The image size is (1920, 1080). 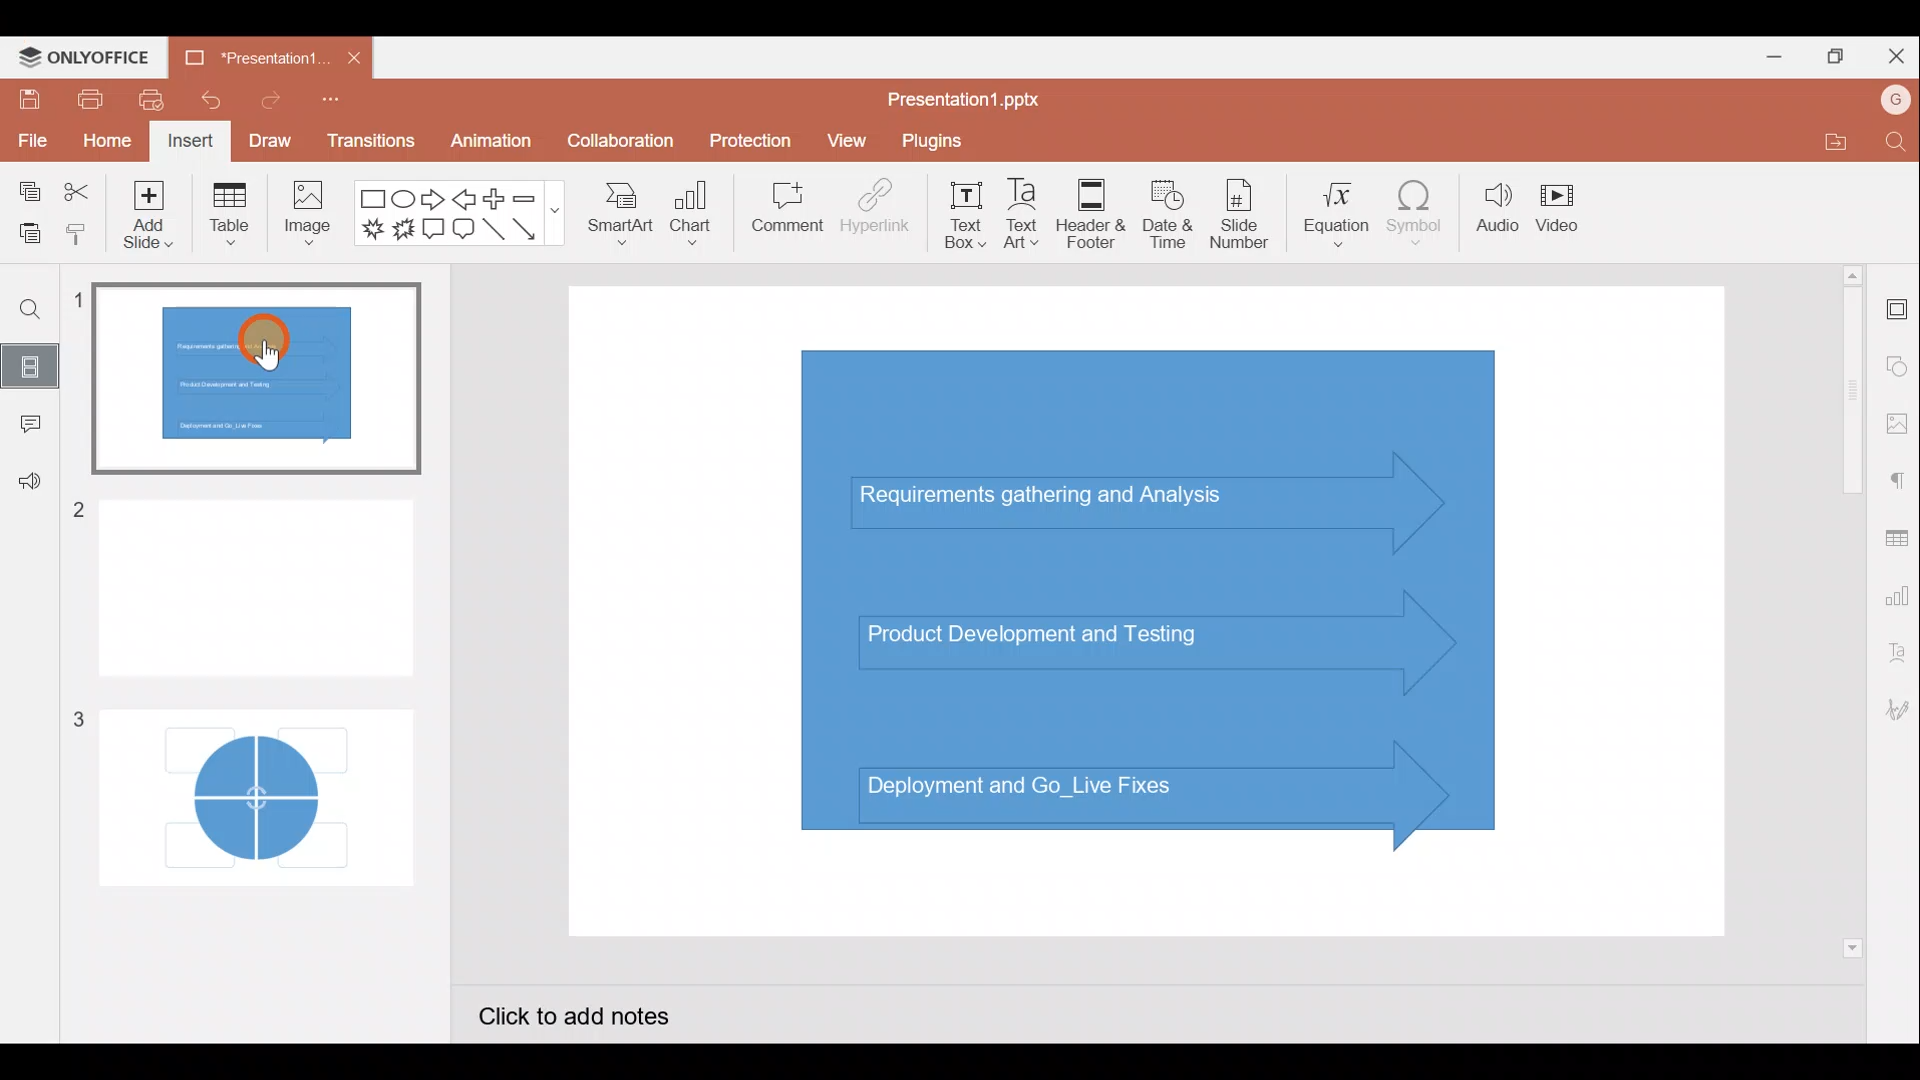 I want to click on Video, so click(x=1565, y=207).